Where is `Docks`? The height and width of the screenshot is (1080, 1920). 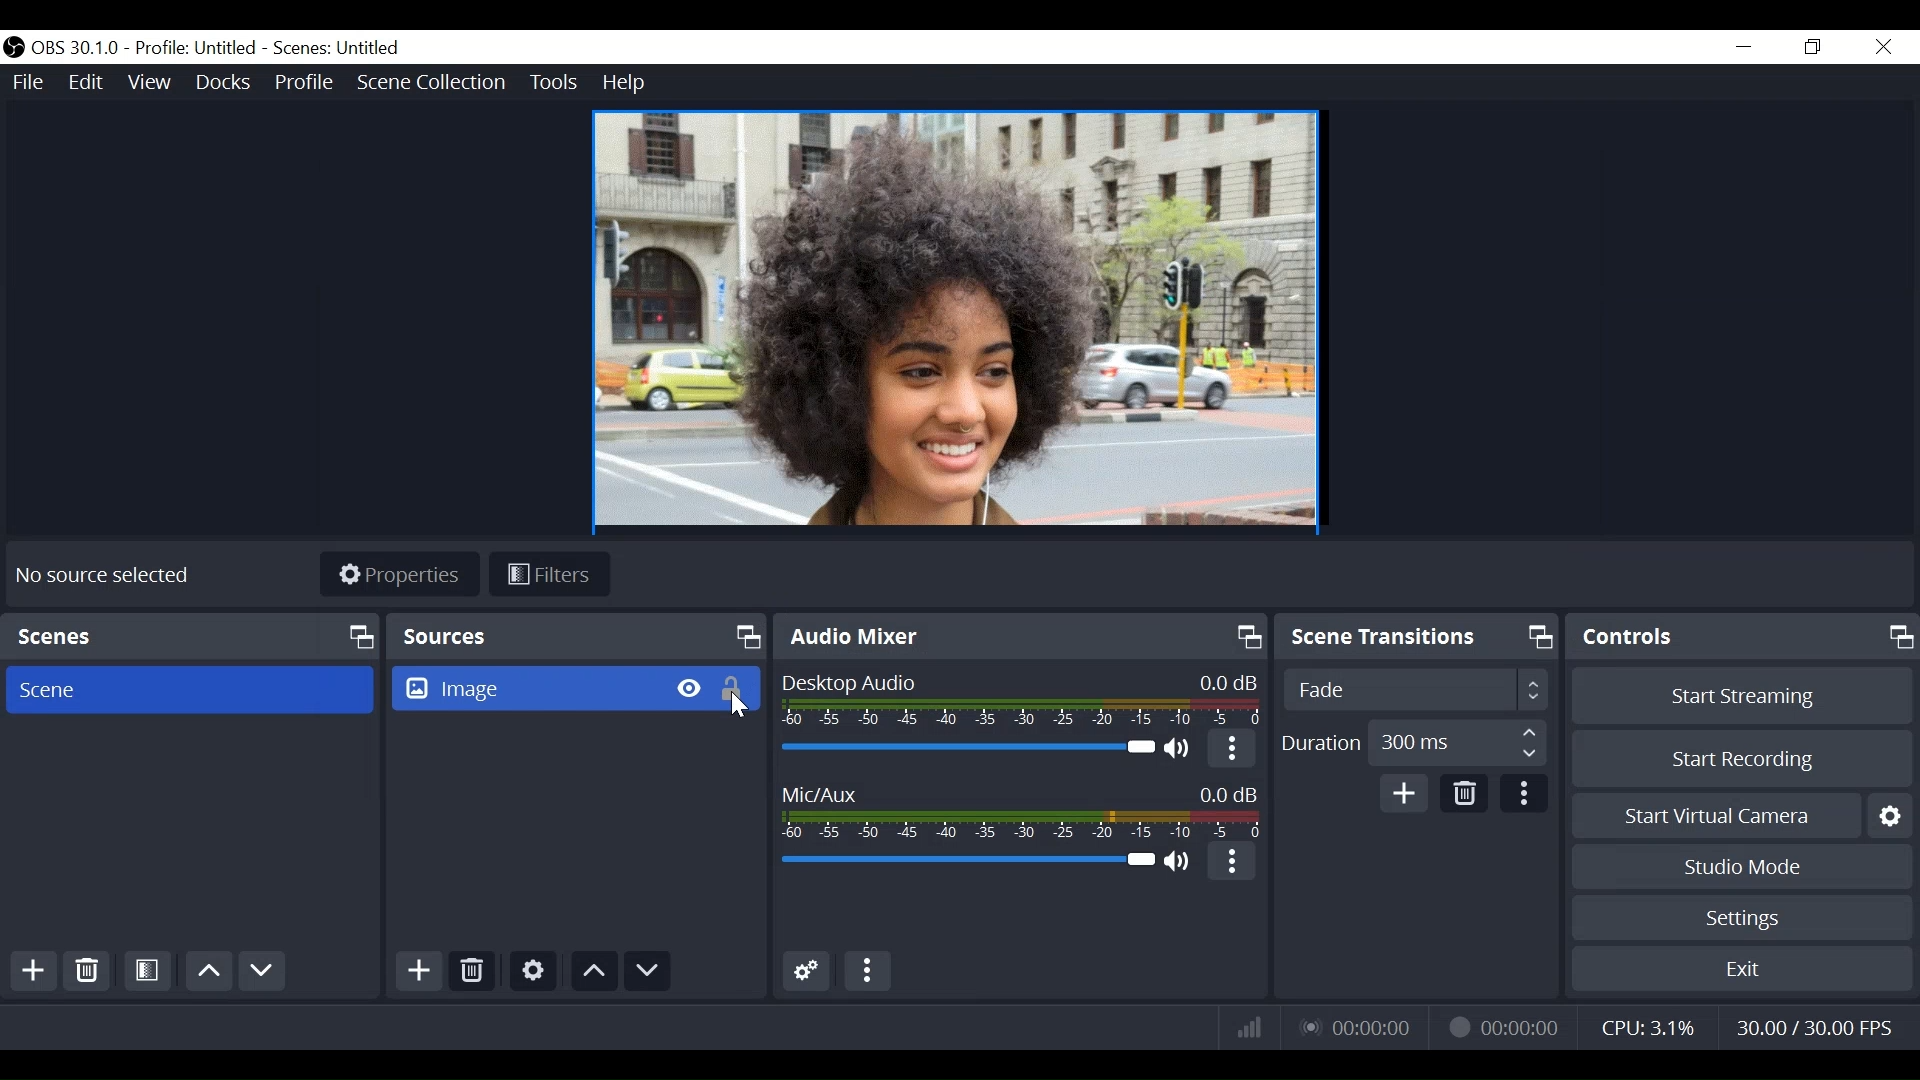 Docks is located at coordinates (221, 80).